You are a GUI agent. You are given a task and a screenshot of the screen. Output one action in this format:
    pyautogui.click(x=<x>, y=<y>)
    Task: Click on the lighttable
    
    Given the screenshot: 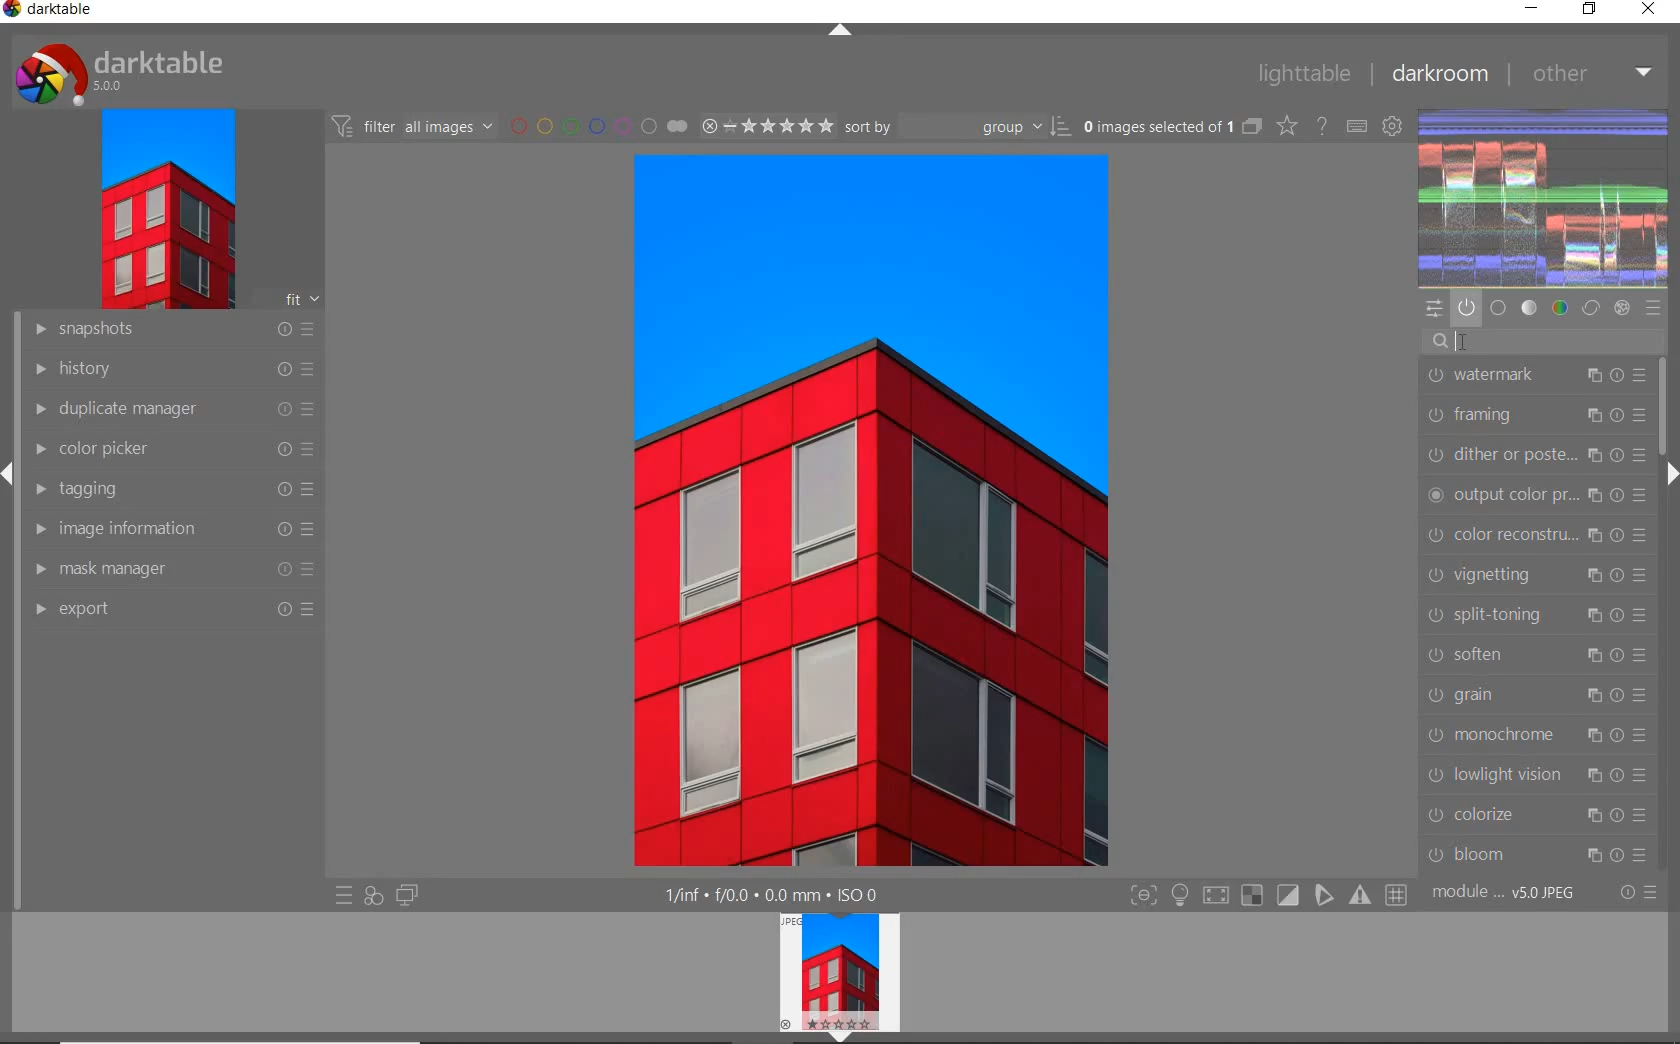 What is the action you would take?
    pyautogui.click(x=1302, y=74)
    